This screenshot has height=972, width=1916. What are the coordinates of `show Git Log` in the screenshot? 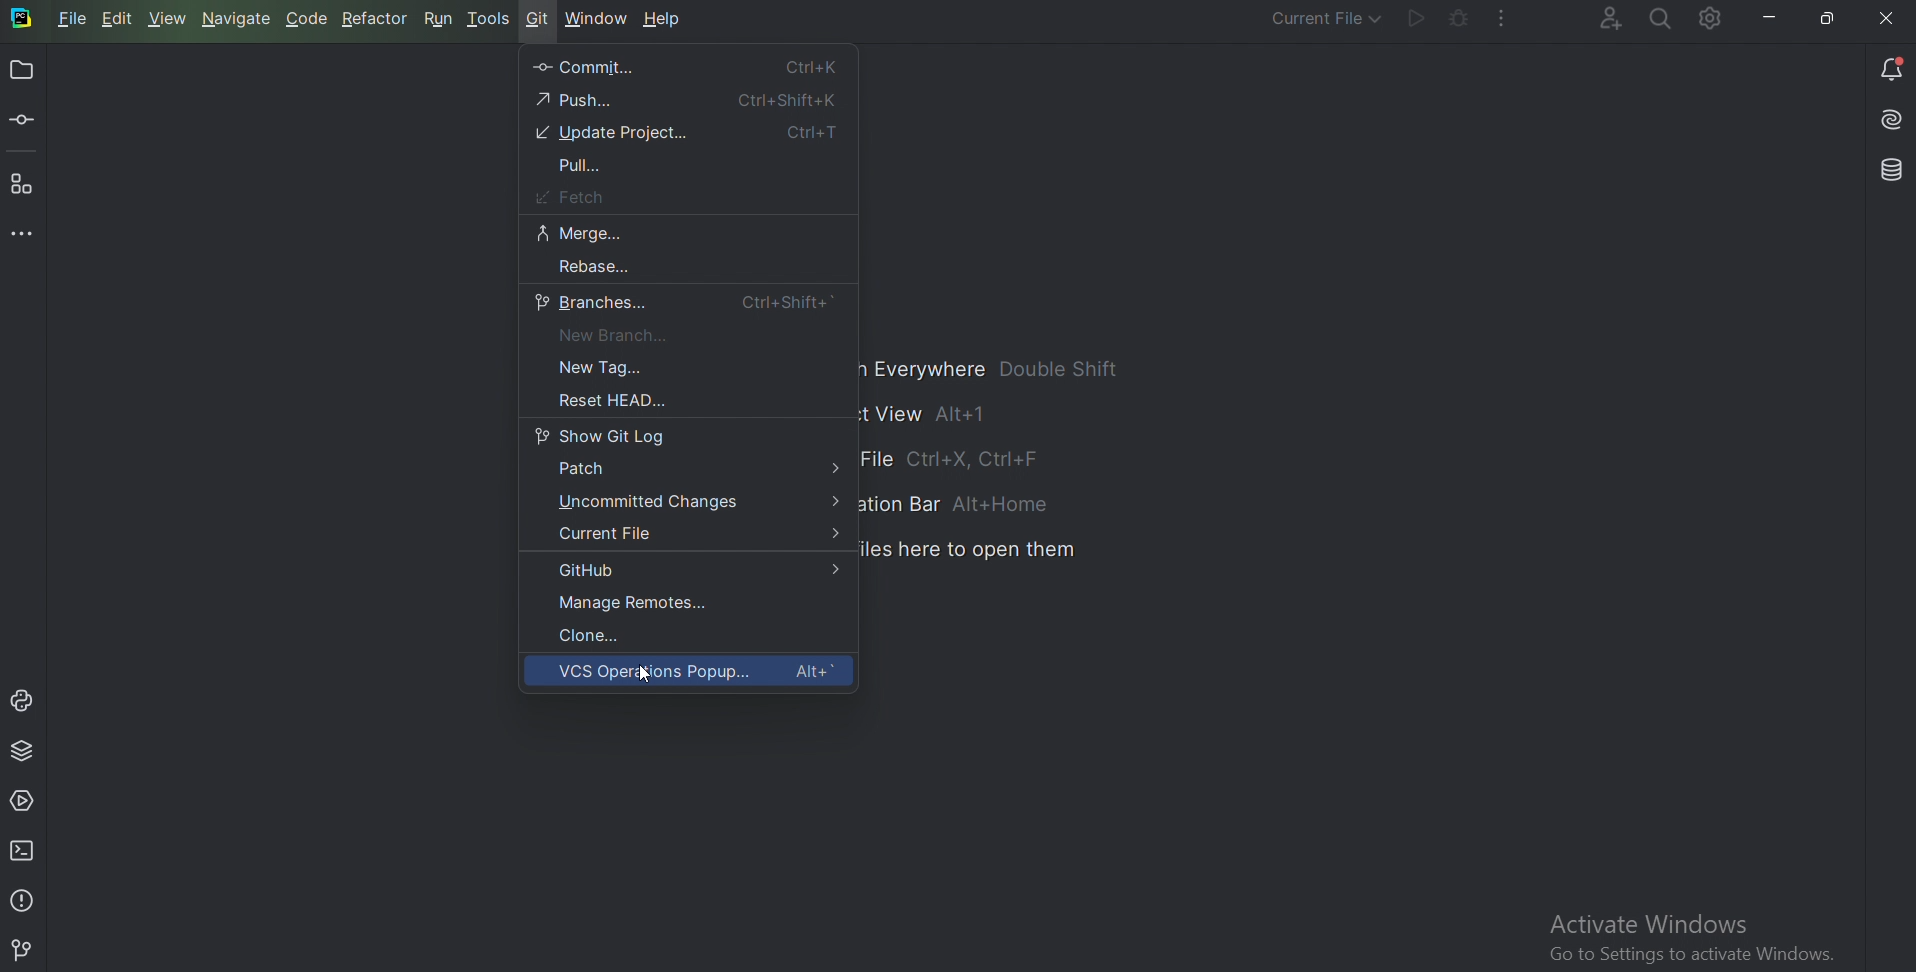 It's located at (605, 436).